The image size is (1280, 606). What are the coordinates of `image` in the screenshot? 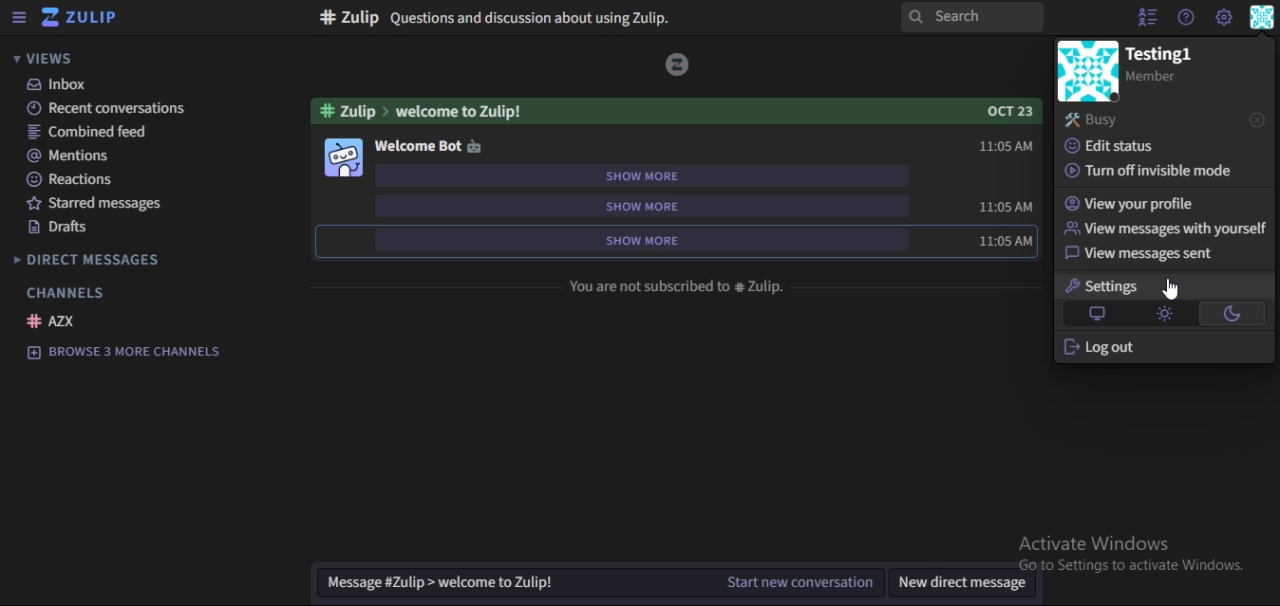 It's located at (346, 158).